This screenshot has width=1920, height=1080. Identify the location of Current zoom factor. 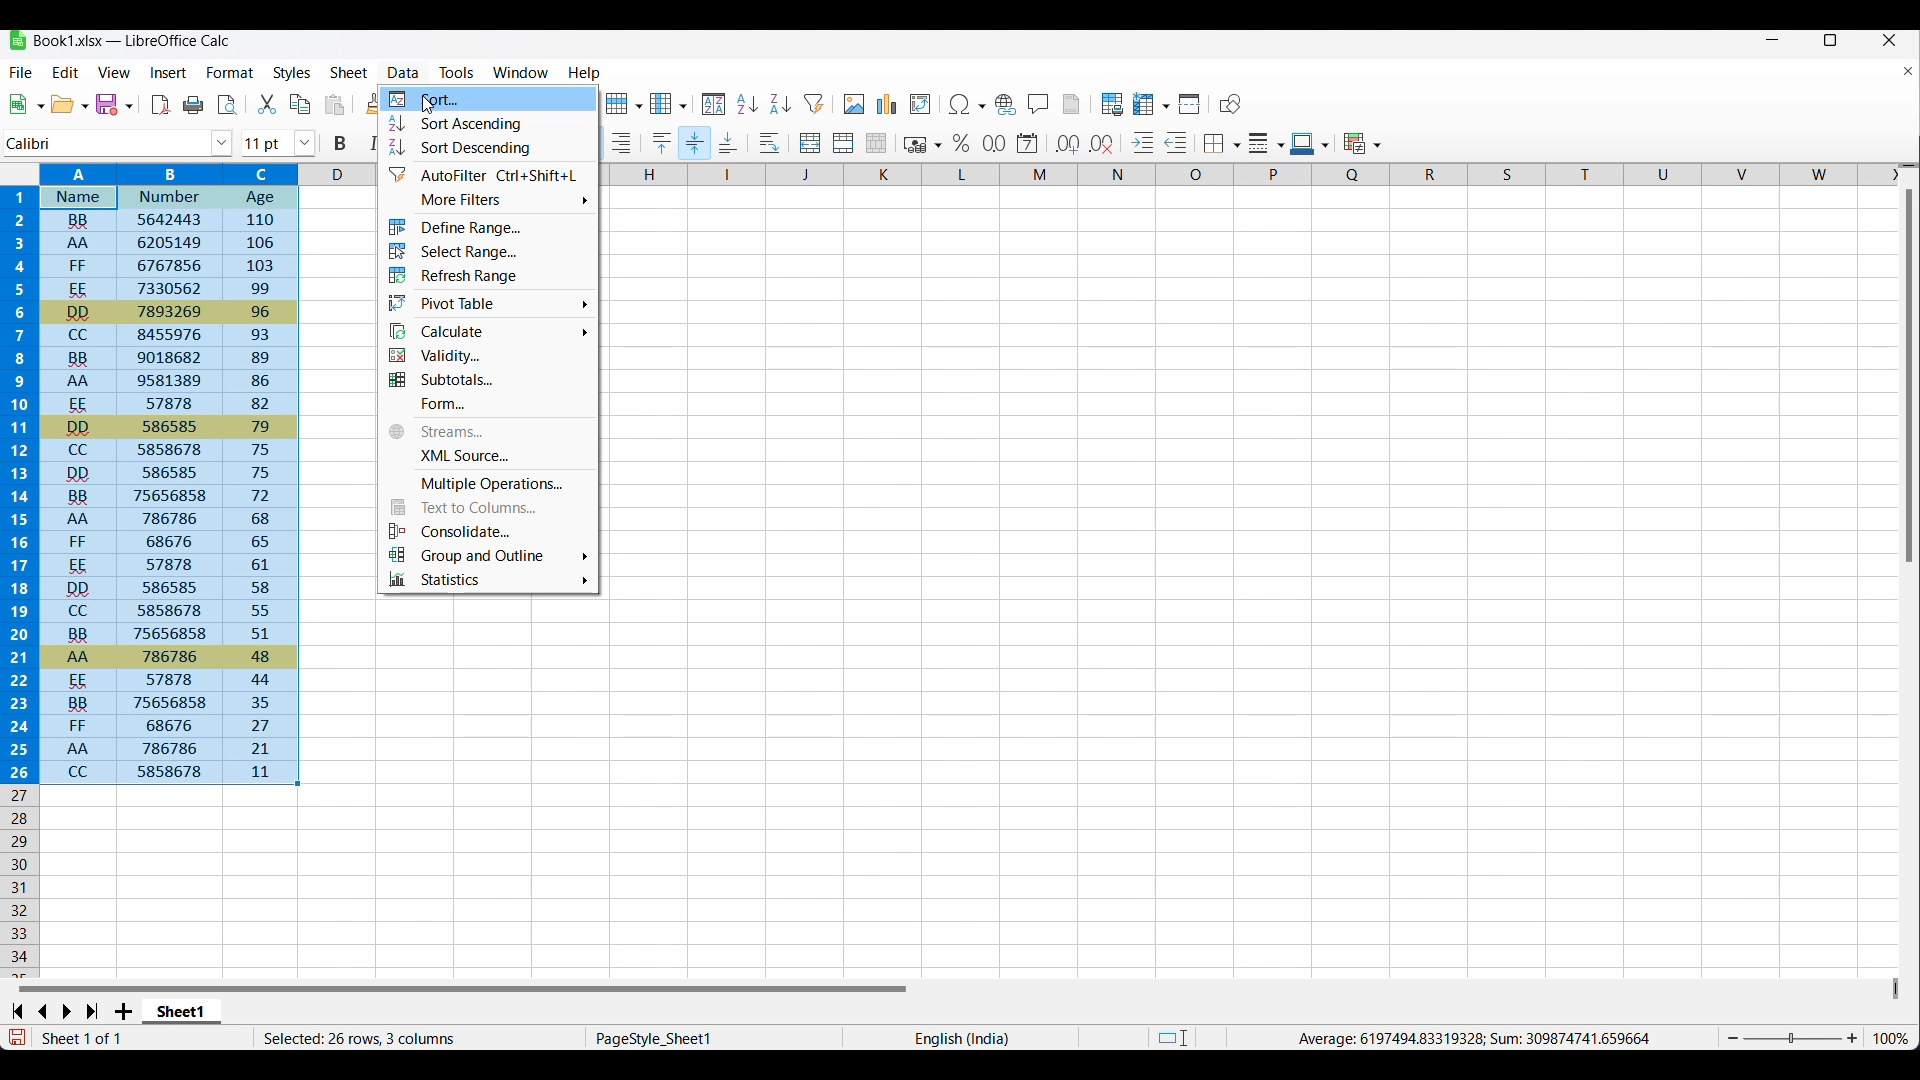
(1891, 1038).